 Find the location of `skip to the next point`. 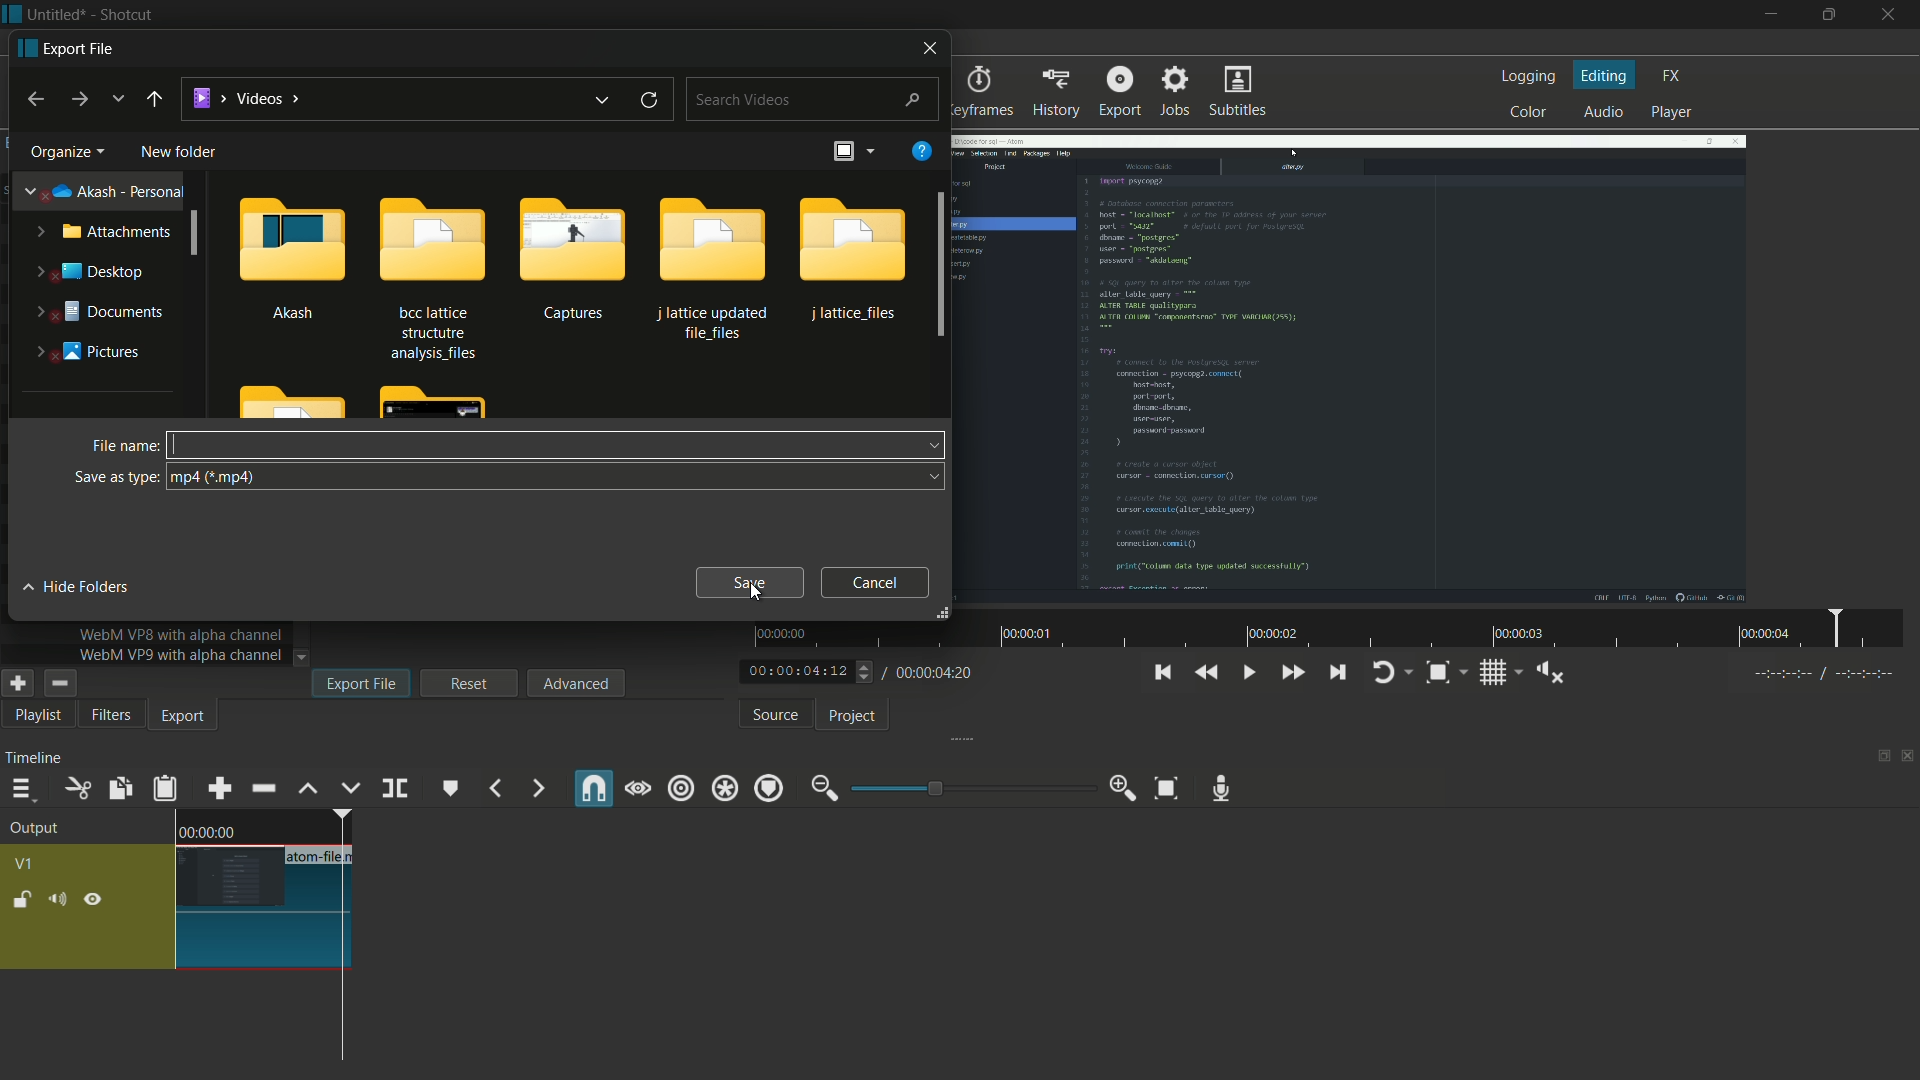

skip to the next point is located at coordinates (1340, 673).